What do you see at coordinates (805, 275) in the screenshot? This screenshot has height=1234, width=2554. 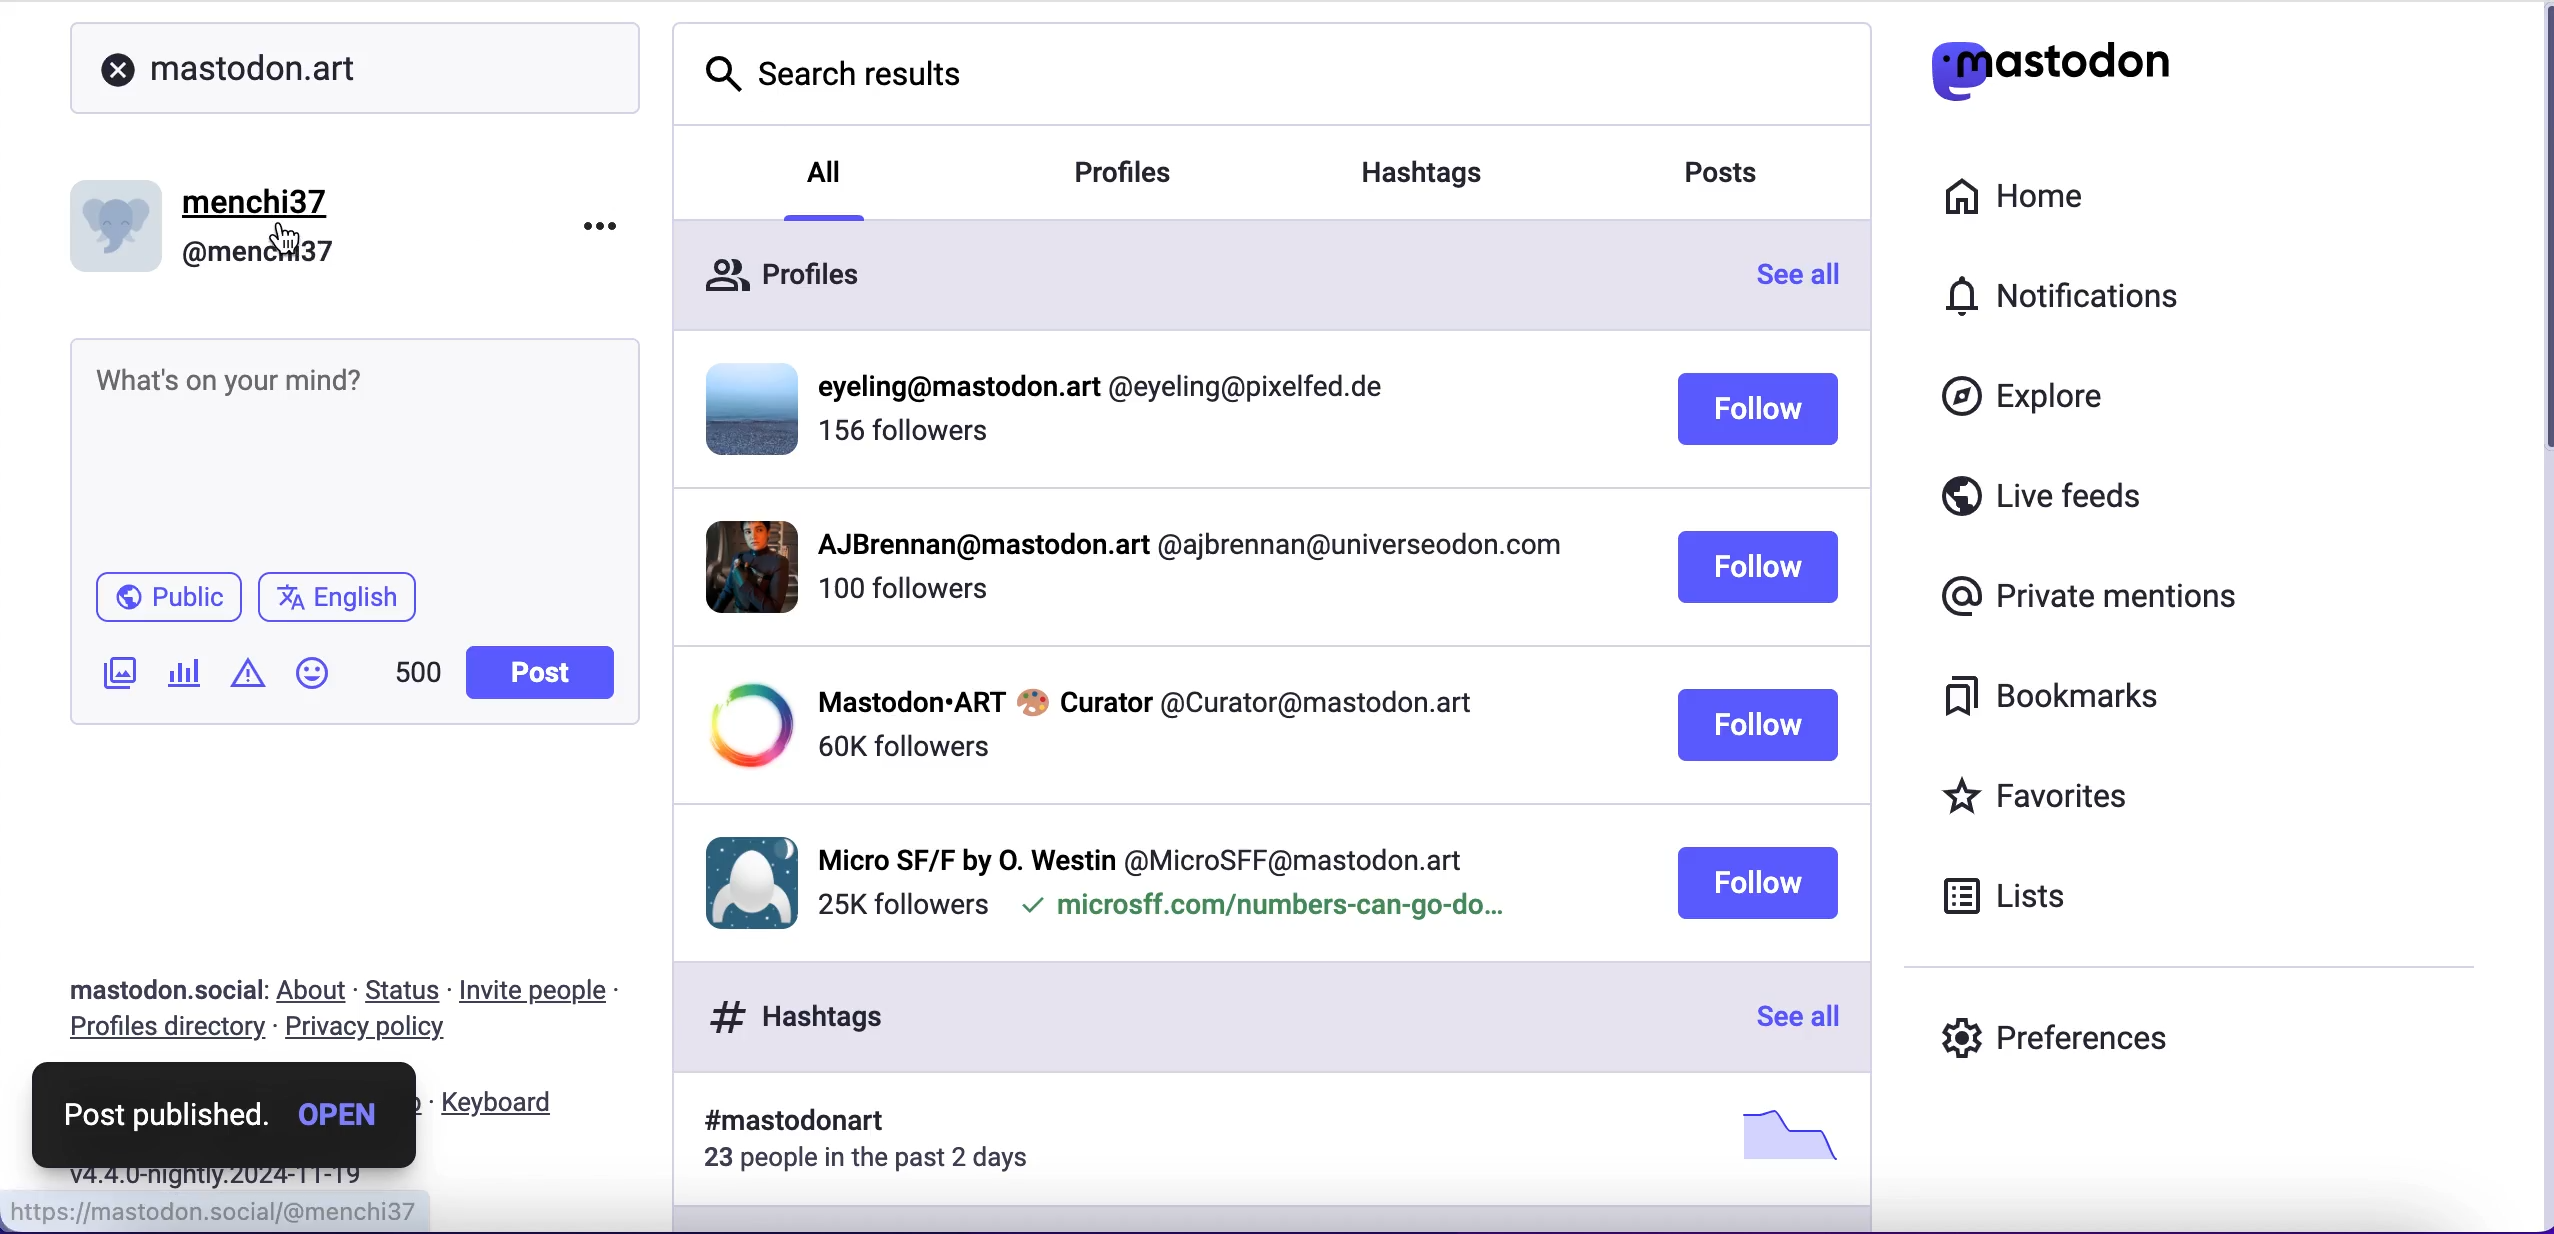 I see `profiles` at bounding box center [805, 275].